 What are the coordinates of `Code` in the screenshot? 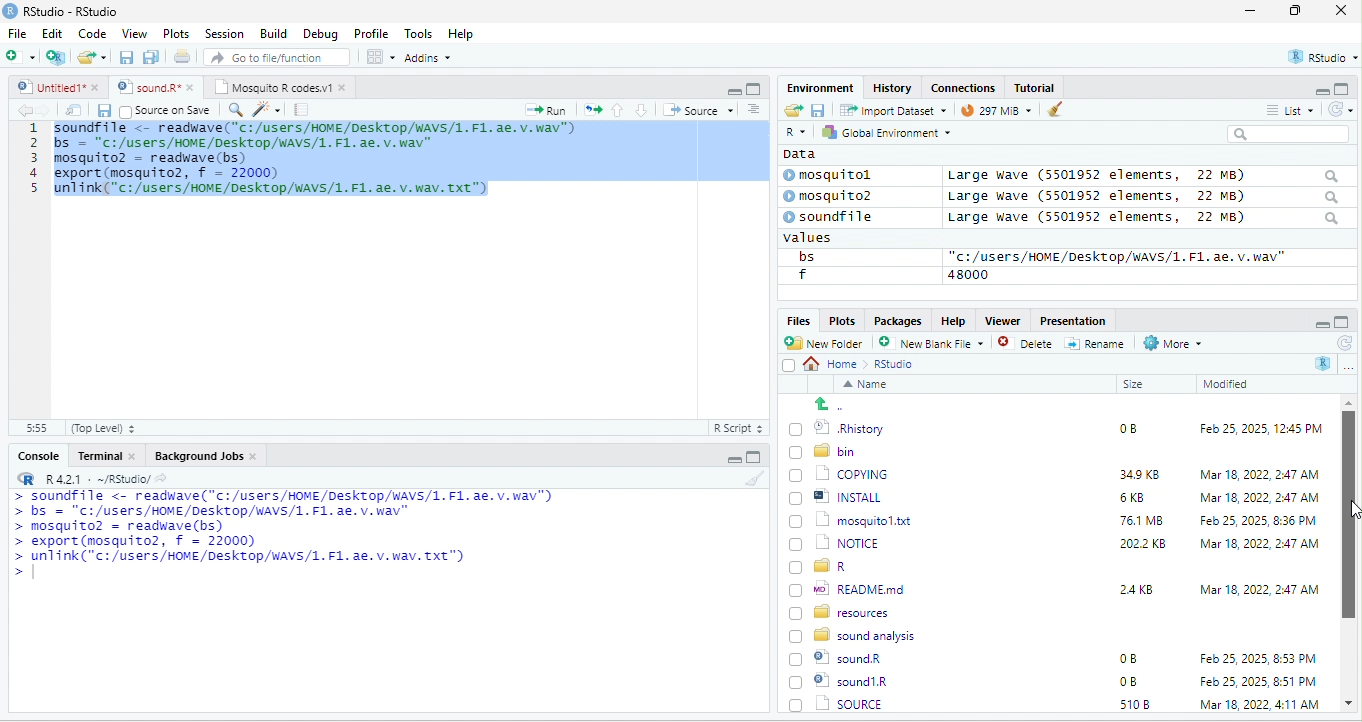 It's located at (93, 33).